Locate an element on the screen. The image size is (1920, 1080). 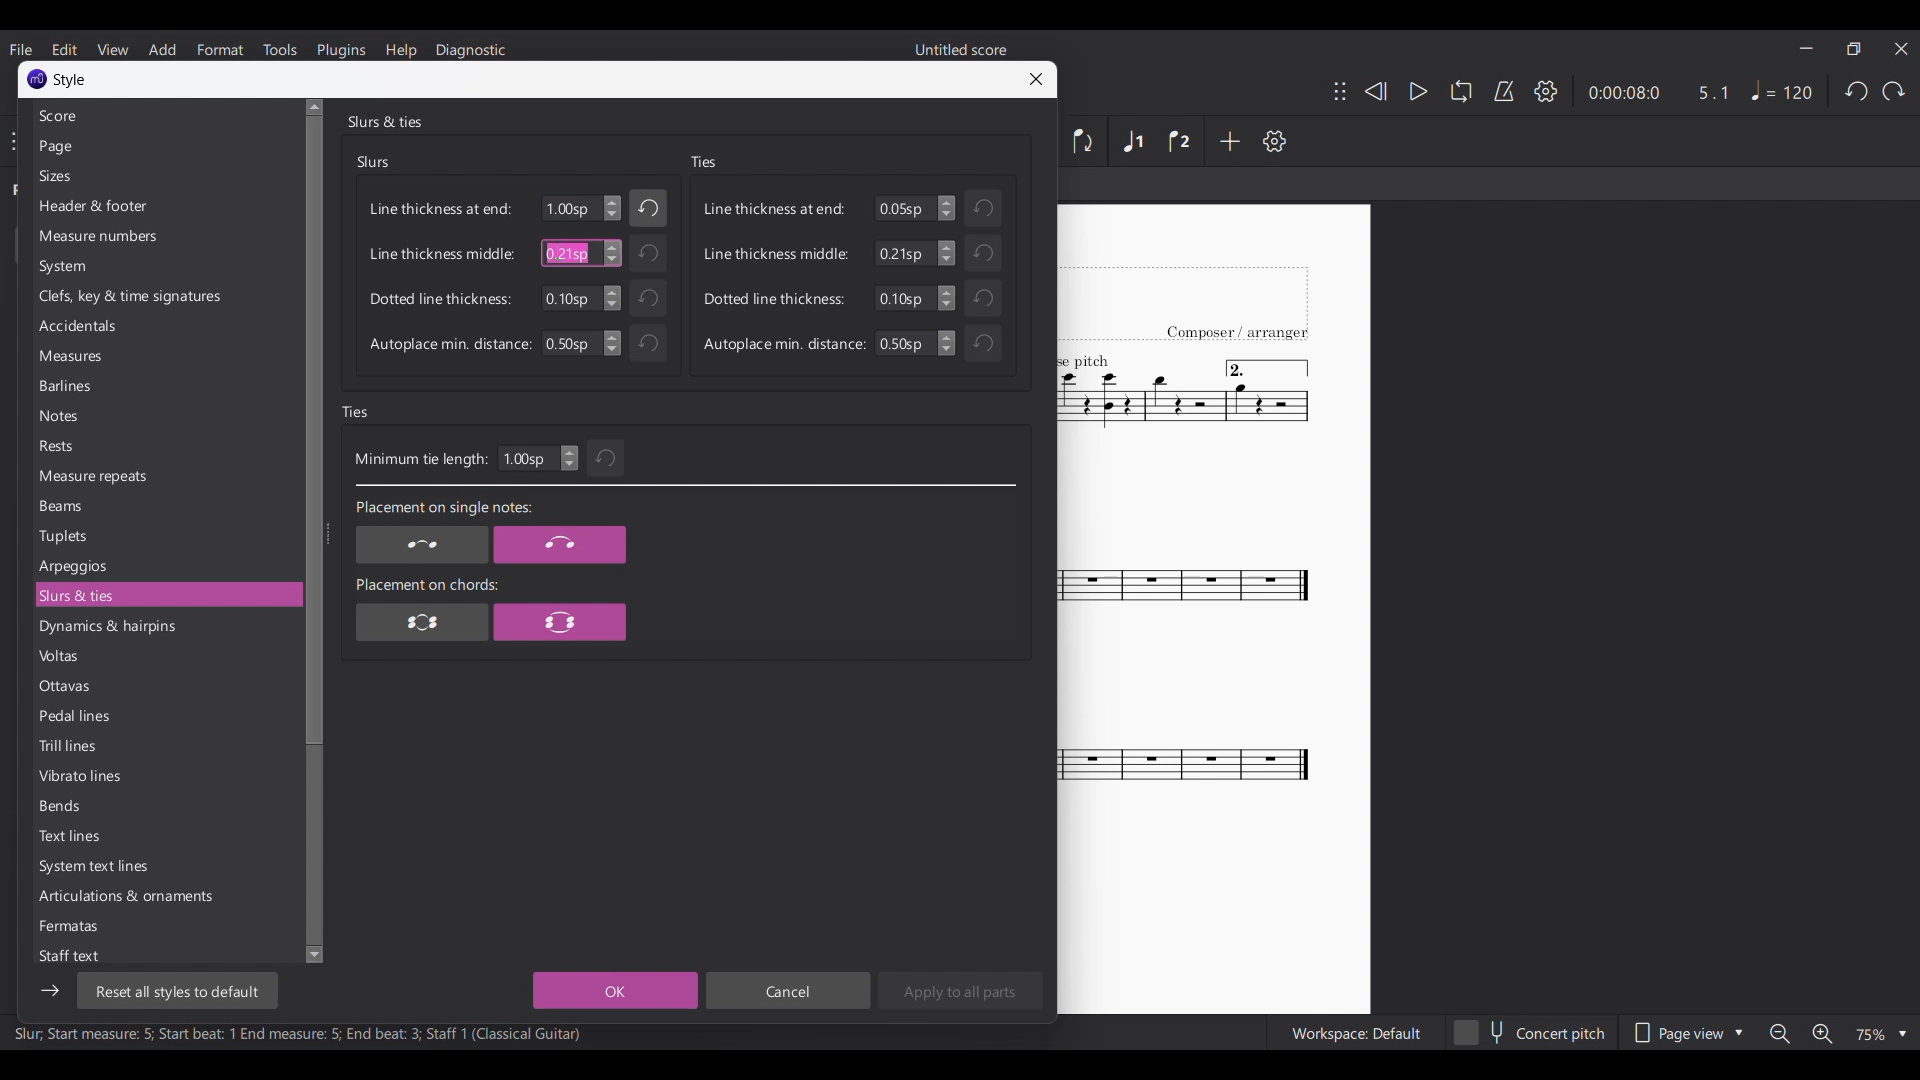
Workspace: Default is located at coordinates (1356, 1032).